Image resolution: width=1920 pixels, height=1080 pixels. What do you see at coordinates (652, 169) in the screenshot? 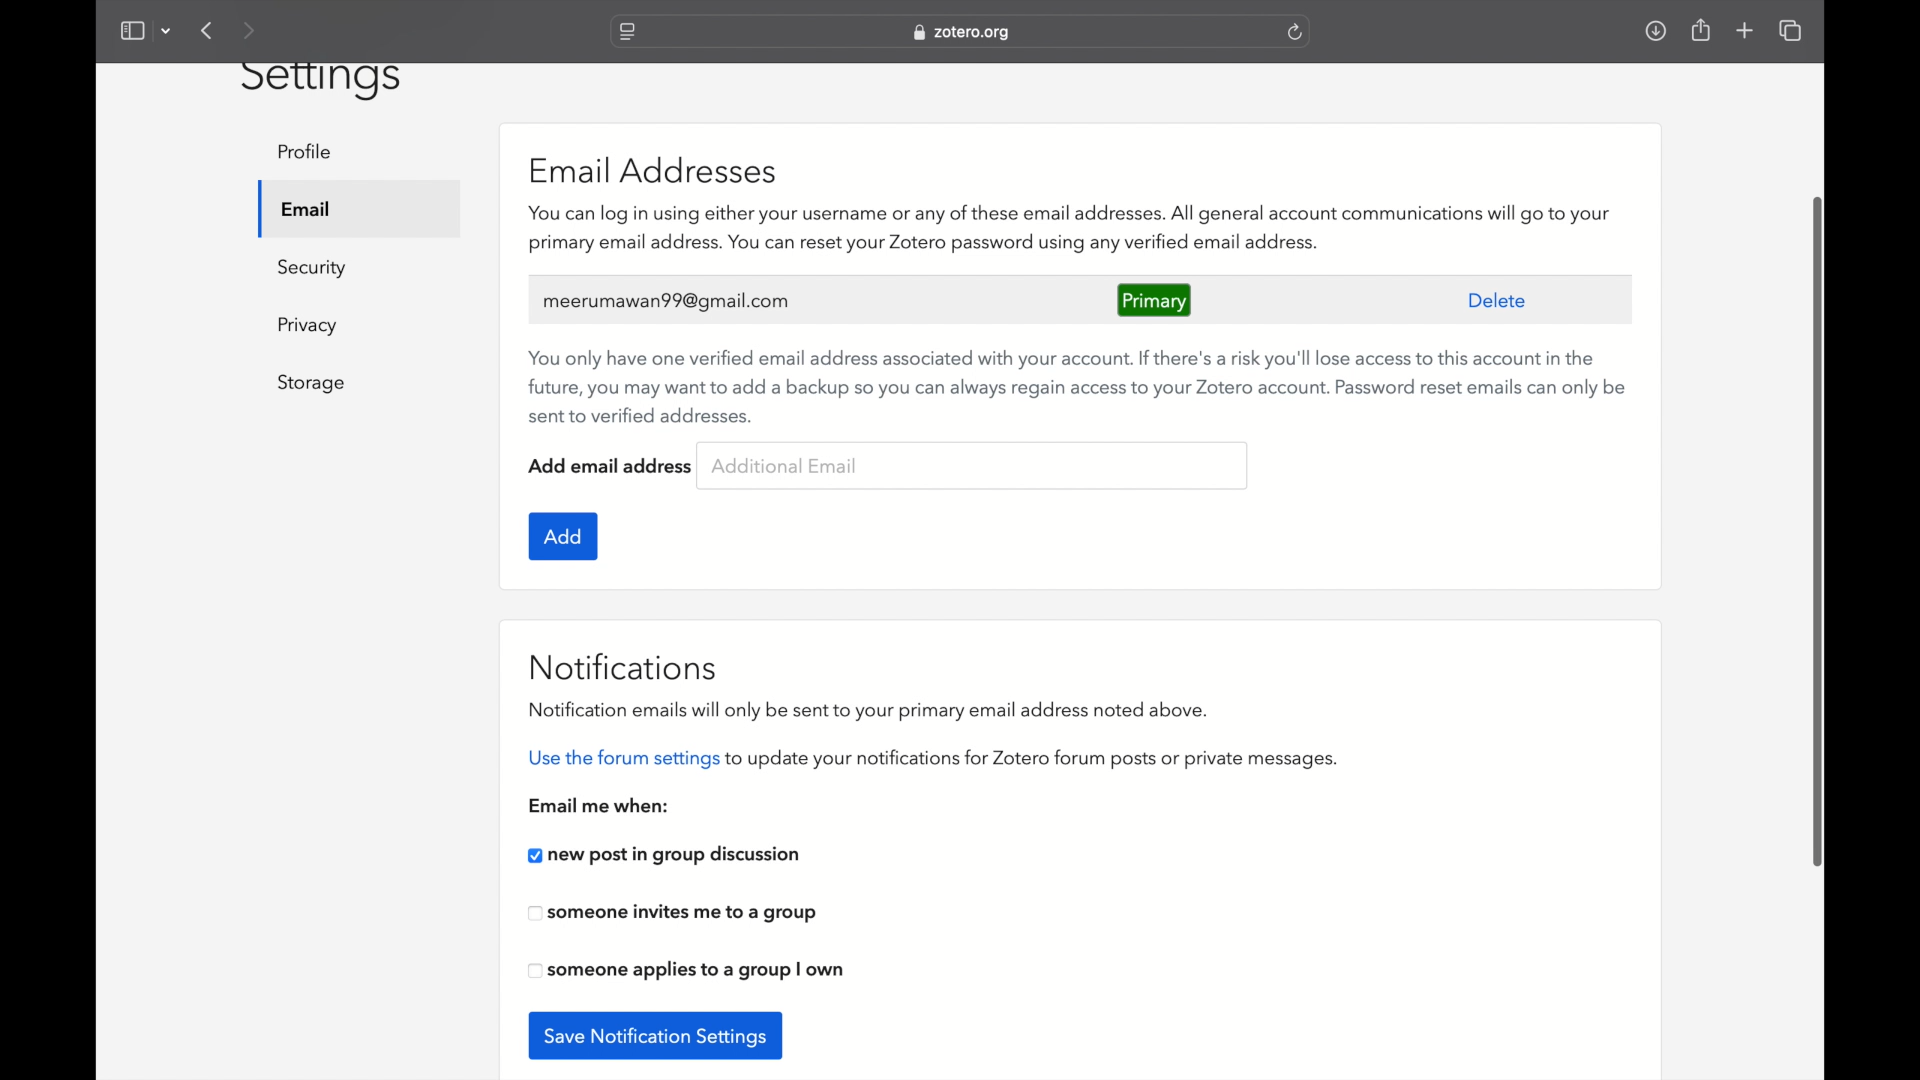
I see `email addresses` at bounding box center [652, 169].